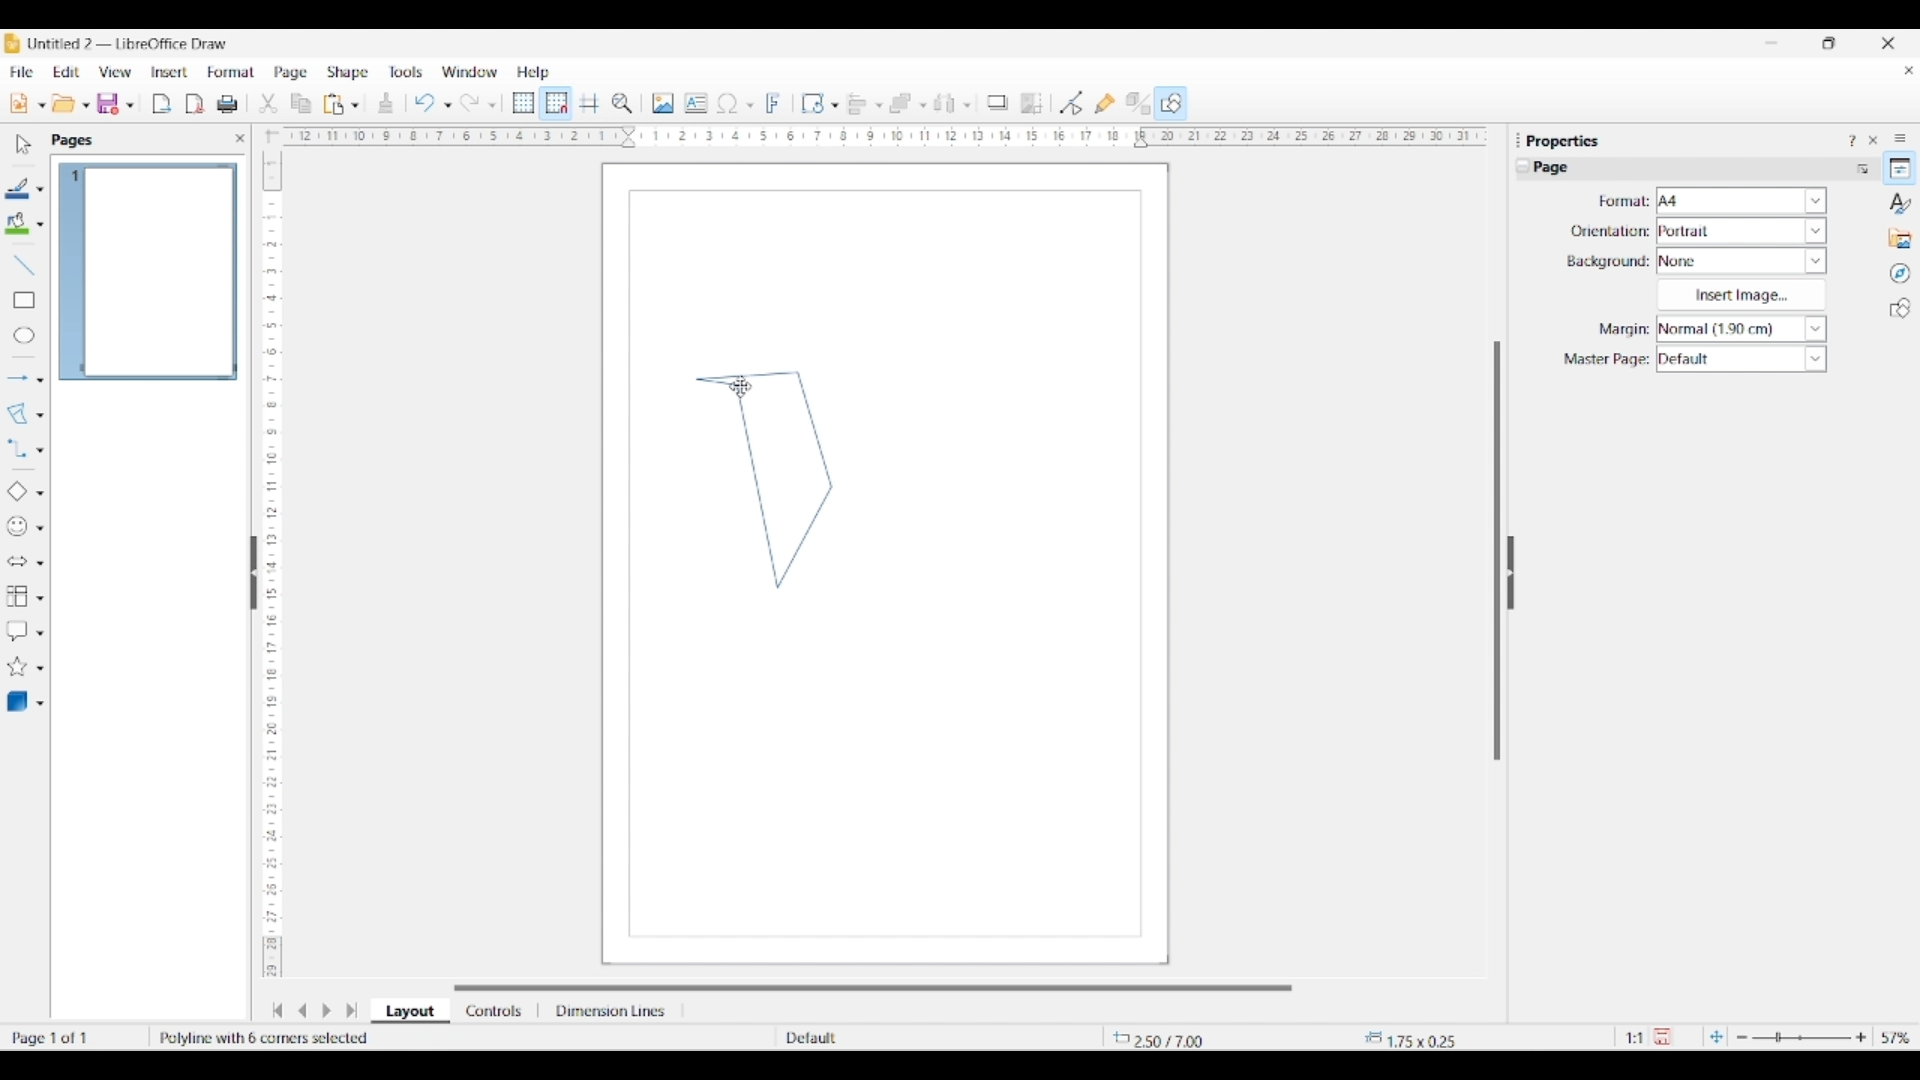 Image resolution: width=1920 pixels, height=1080 pixels. Describe the element at coordinates (757, 486) in the screenshot. I see `Line 1` at that location.